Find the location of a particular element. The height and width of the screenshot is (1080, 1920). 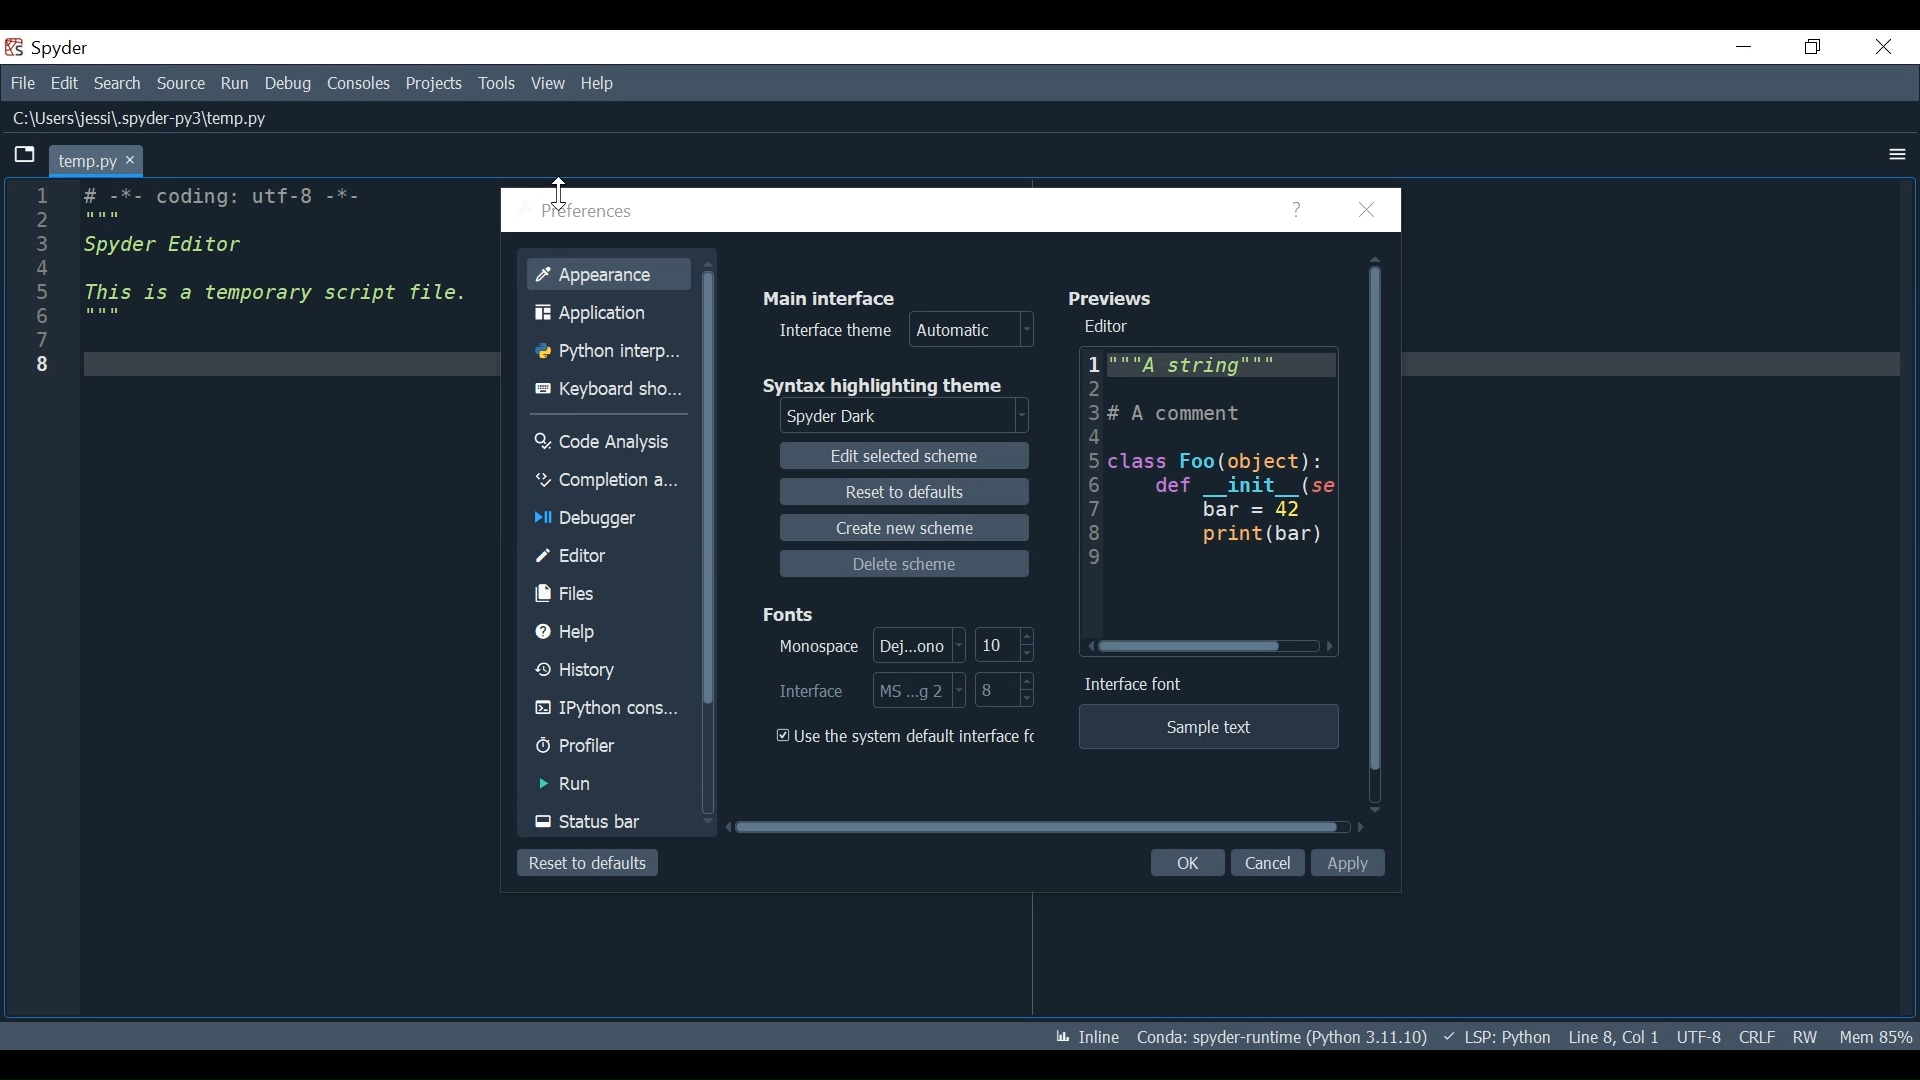

File Encoding is located at coordinates (1700, 1037).